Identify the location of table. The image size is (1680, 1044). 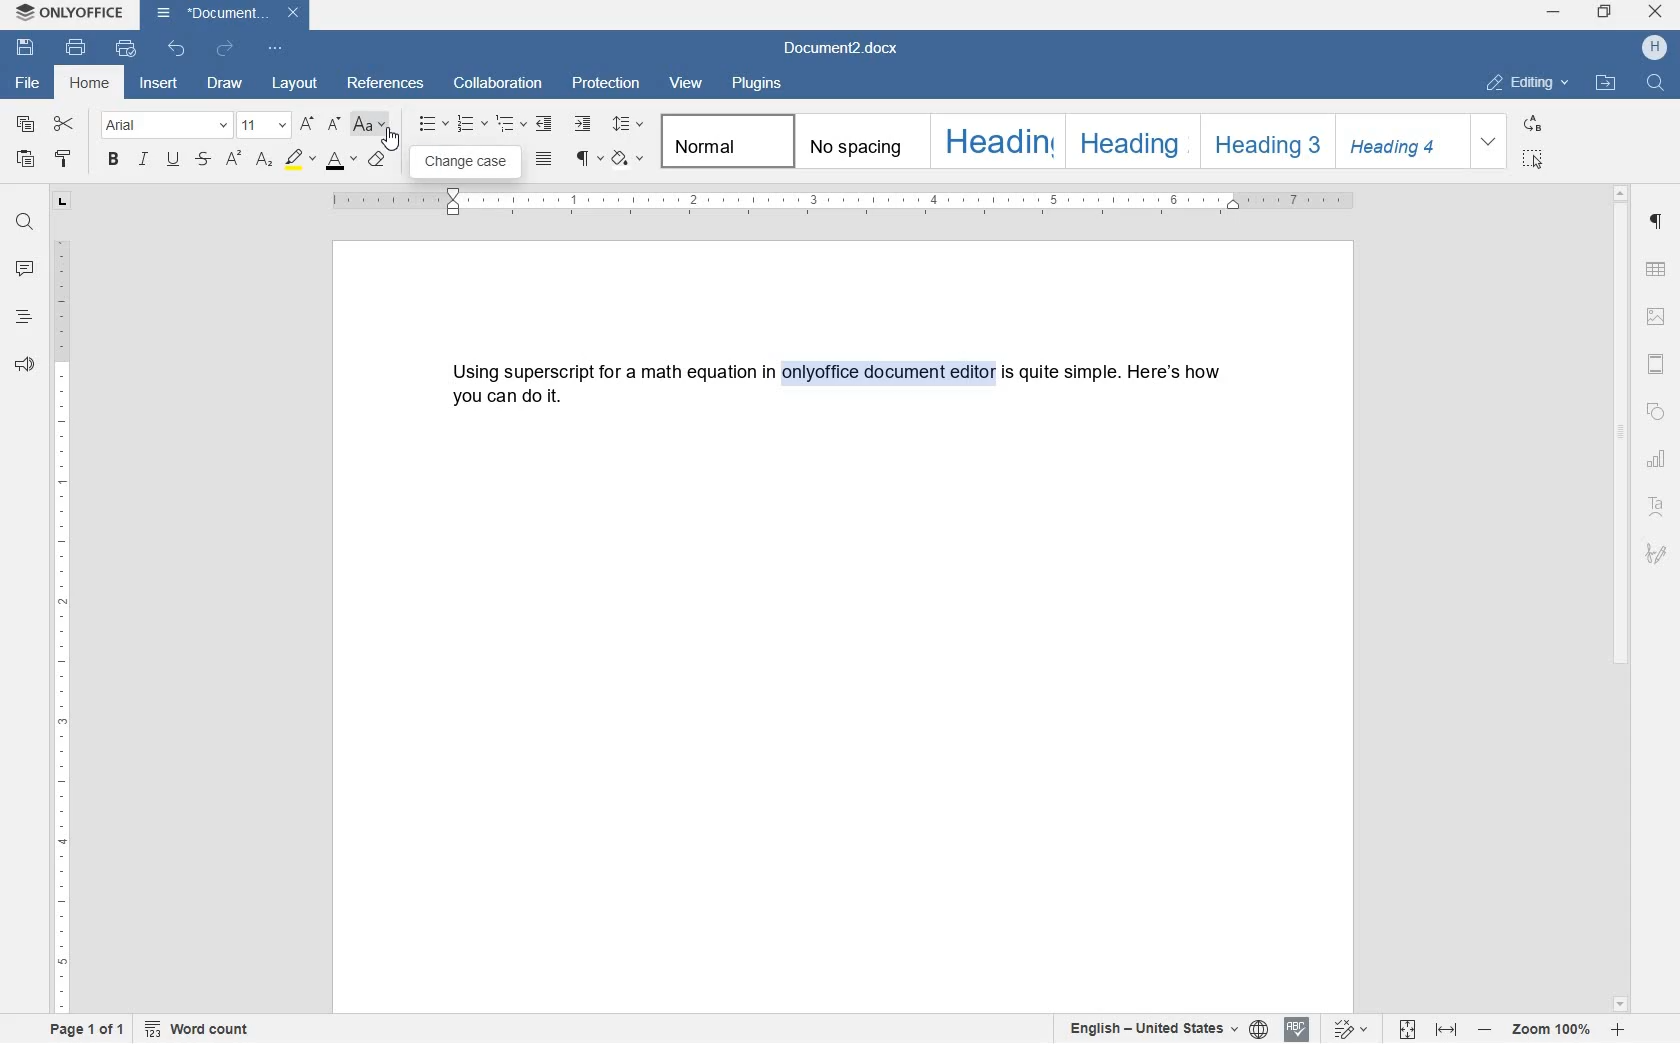
(1657, 270).